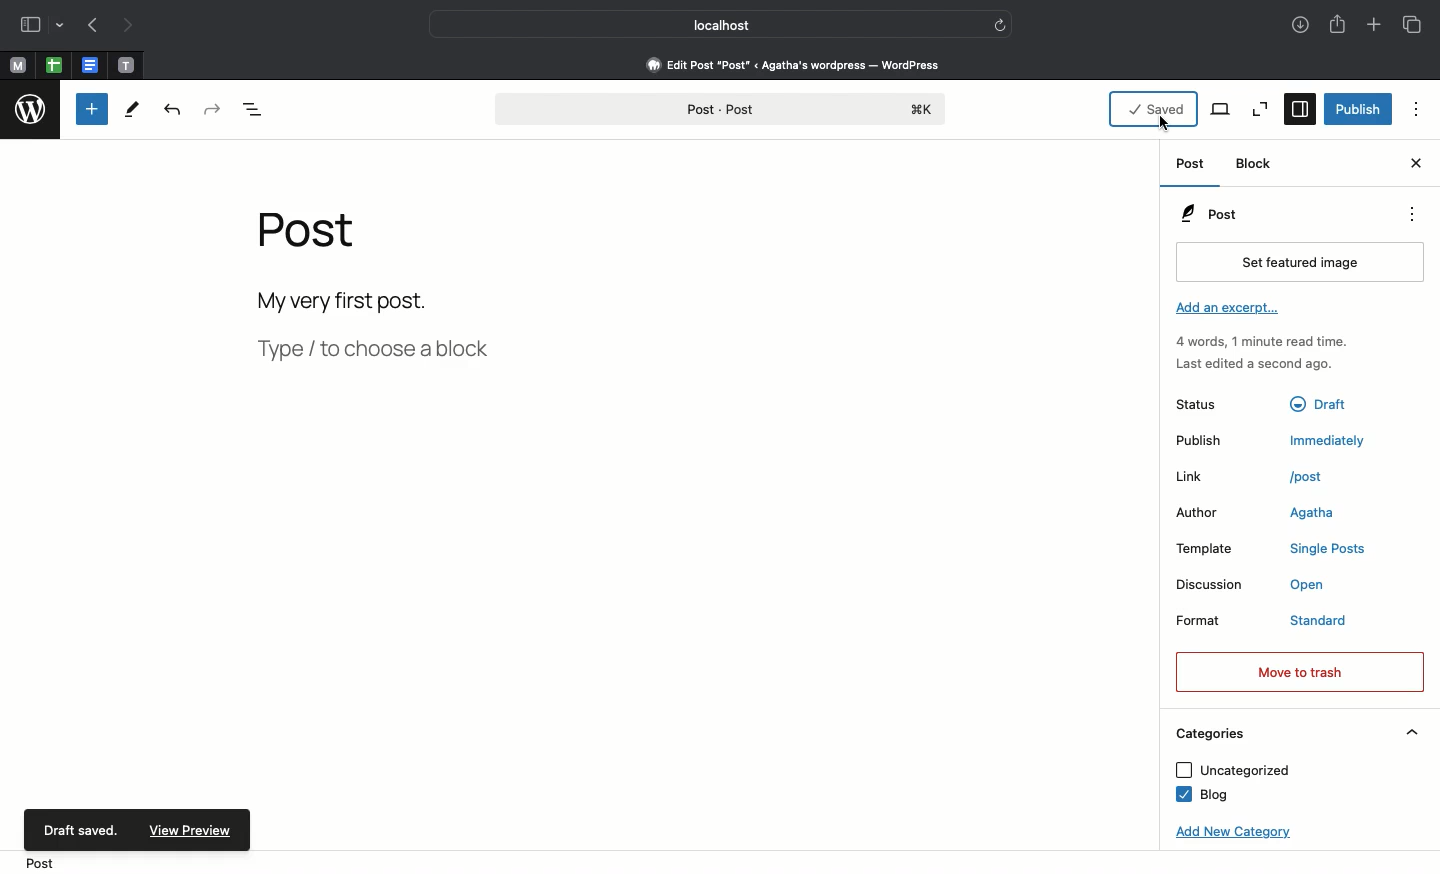 This screenshot has height=874, width=1440. What do you see at coordinates (1332, 551) in the screenshot?
I see `Single posts` at bounding box center [1332, 551].